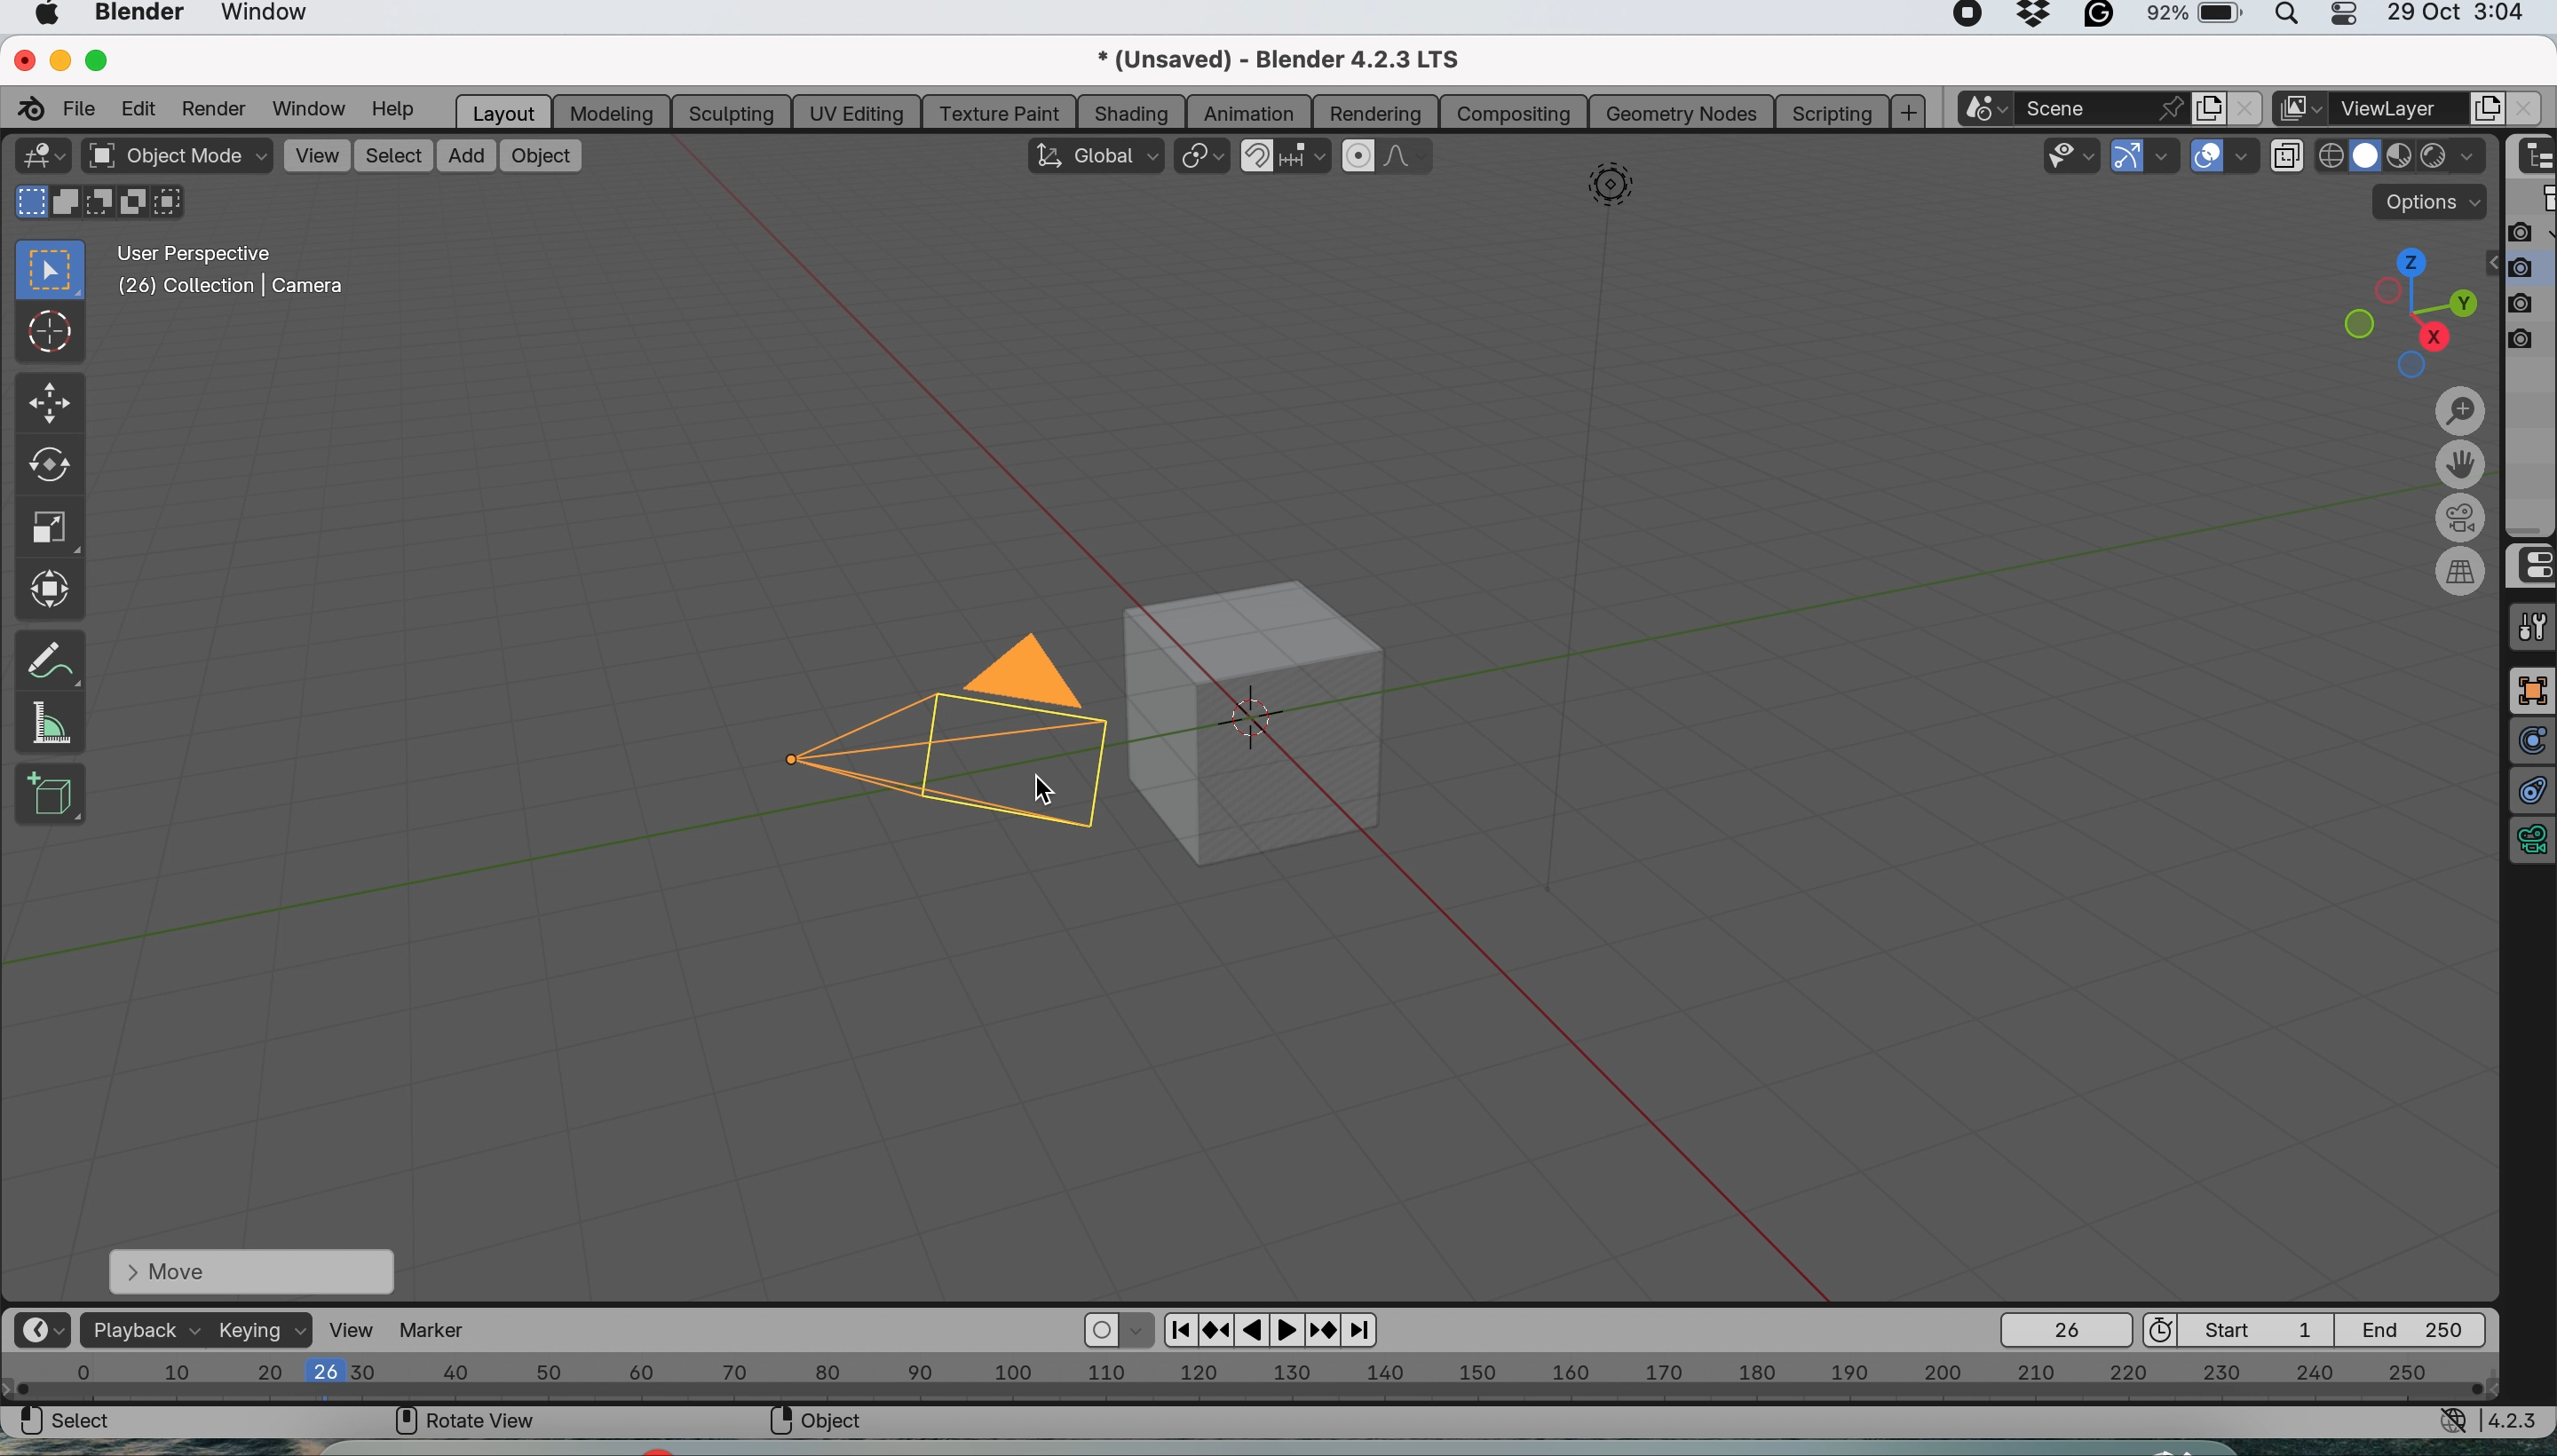  I want to click on play, so click(1290, 1329).